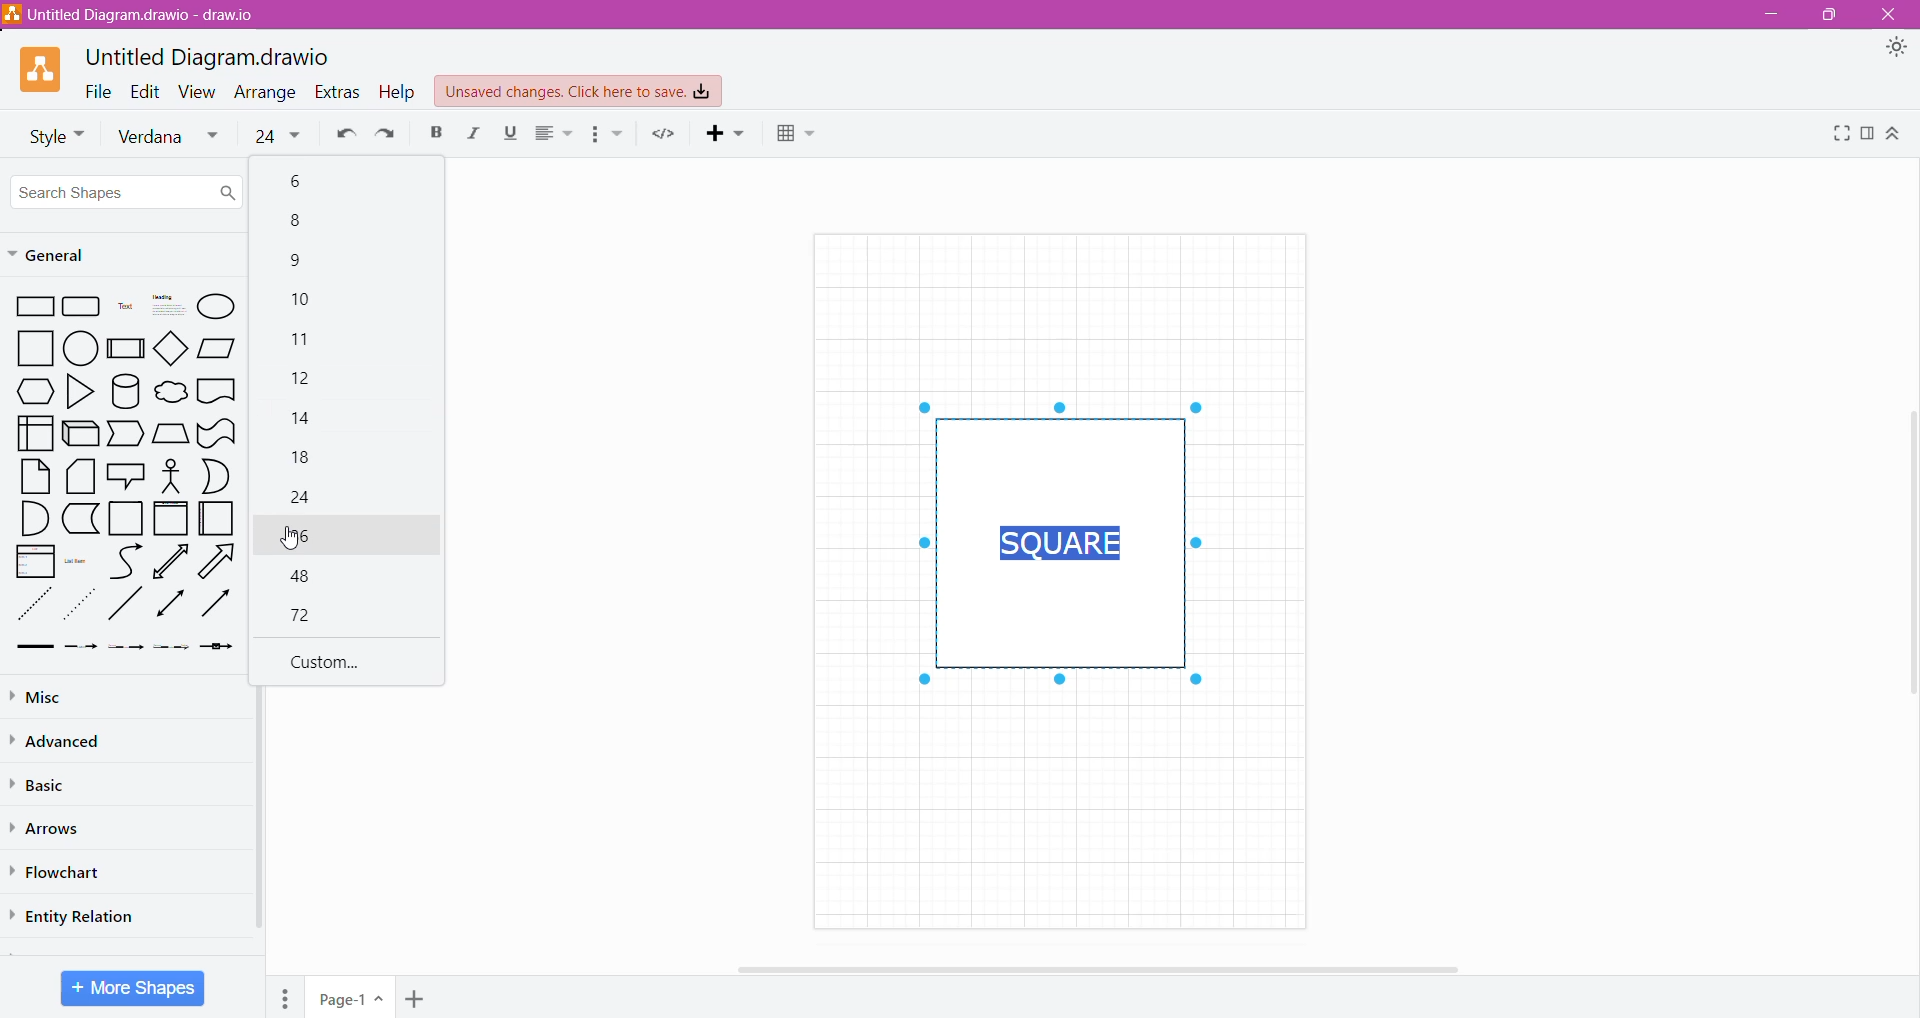 This screenshot has height=1018, width=1920. Describe the element at coordinates (389, 137) in the screenshot. I see `Redo` at that location.